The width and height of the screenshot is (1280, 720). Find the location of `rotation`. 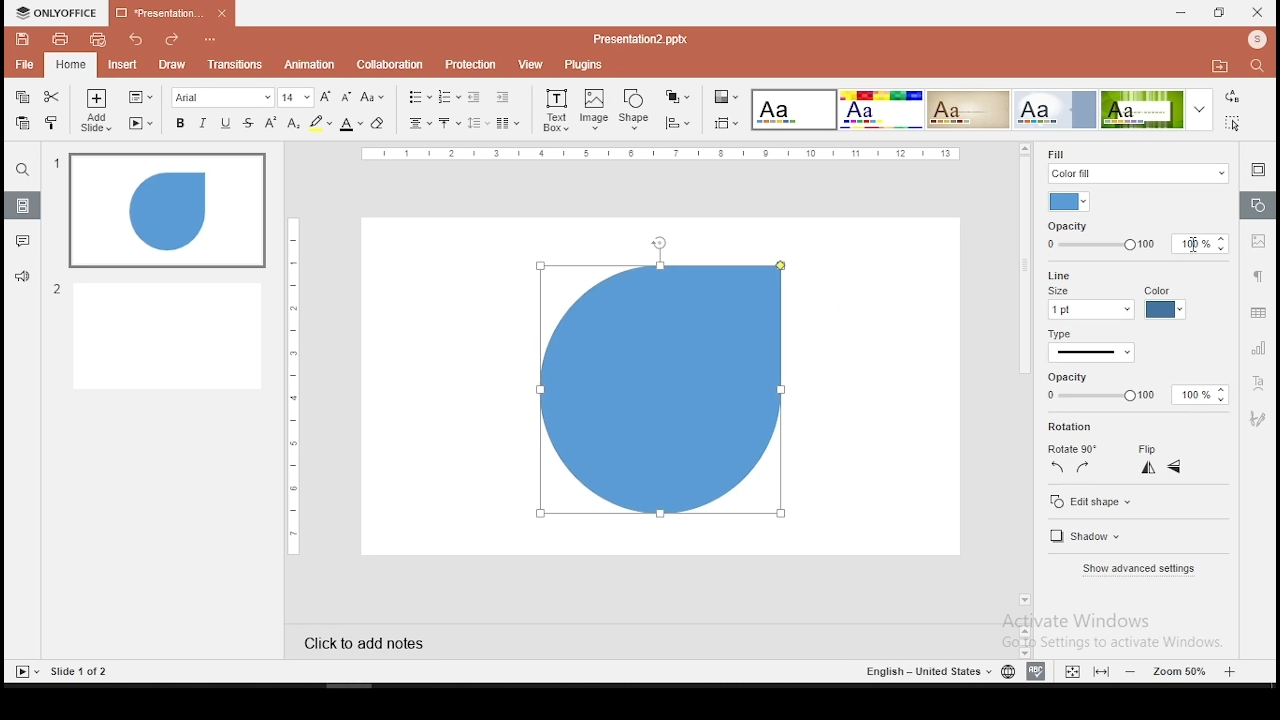

rotation is located at coordinates (1073, 427).